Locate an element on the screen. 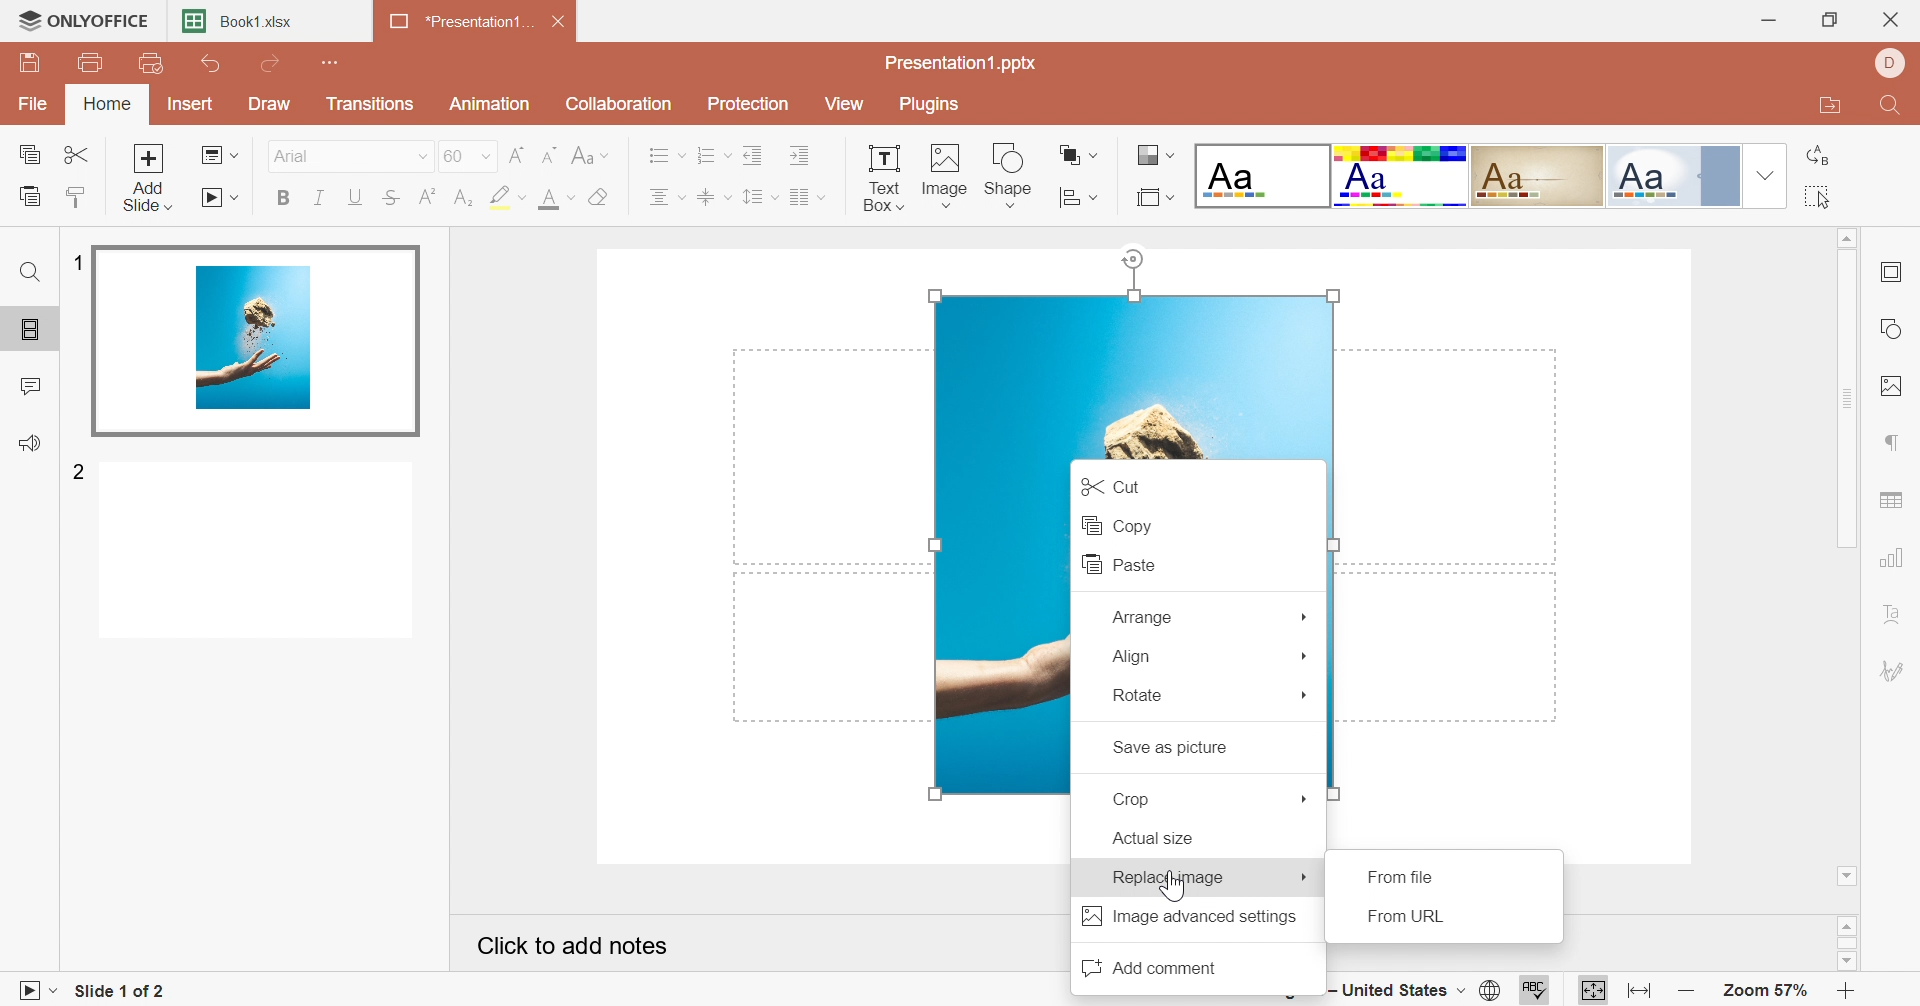  Insert is located at coordinates (191, 103).